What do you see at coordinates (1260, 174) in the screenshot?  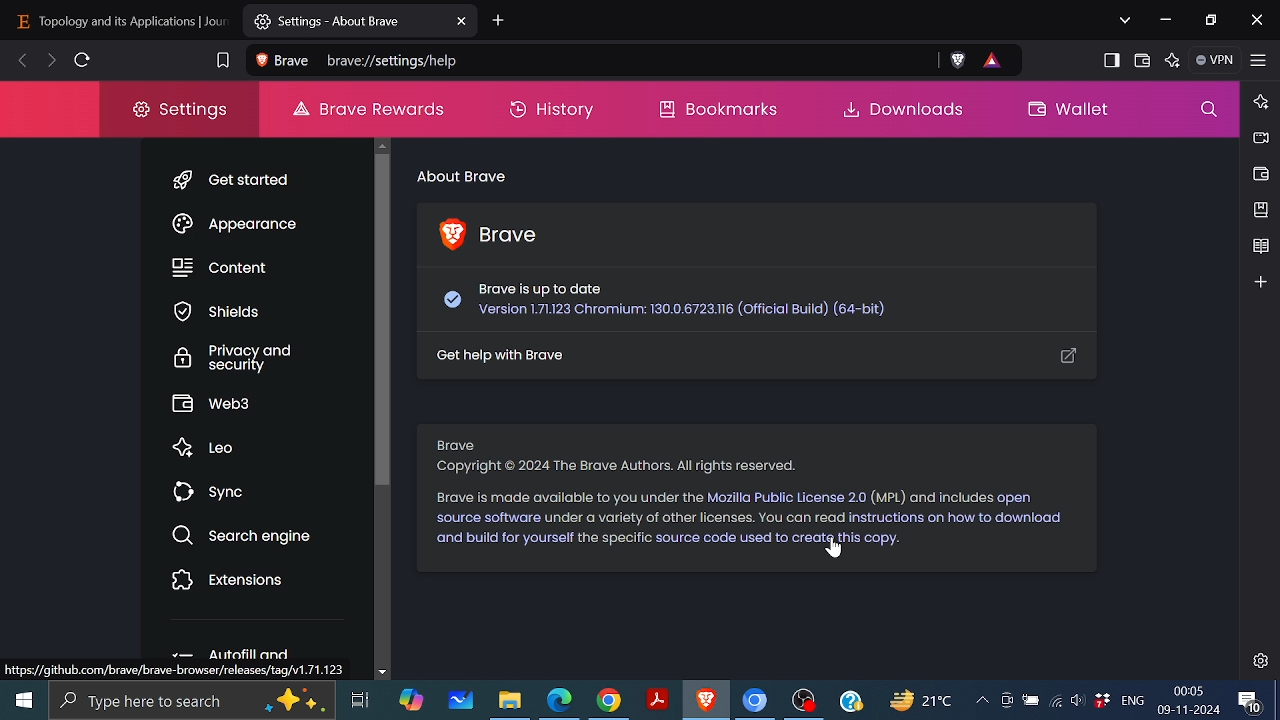 I see `Wallet` at bounding box center [1260, 174].